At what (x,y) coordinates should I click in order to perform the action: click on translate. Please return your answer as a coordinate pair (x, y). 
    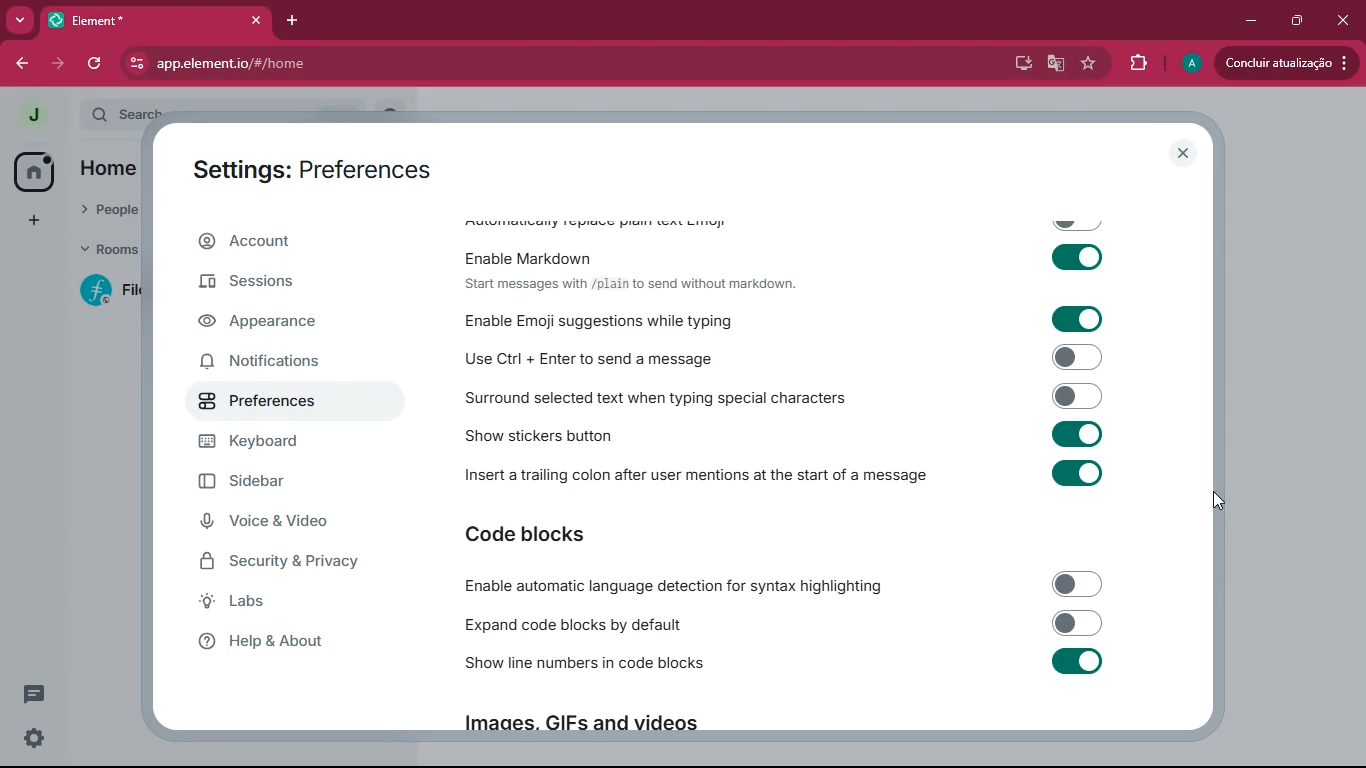
    Looking at the image, I should click on (1057, 64).